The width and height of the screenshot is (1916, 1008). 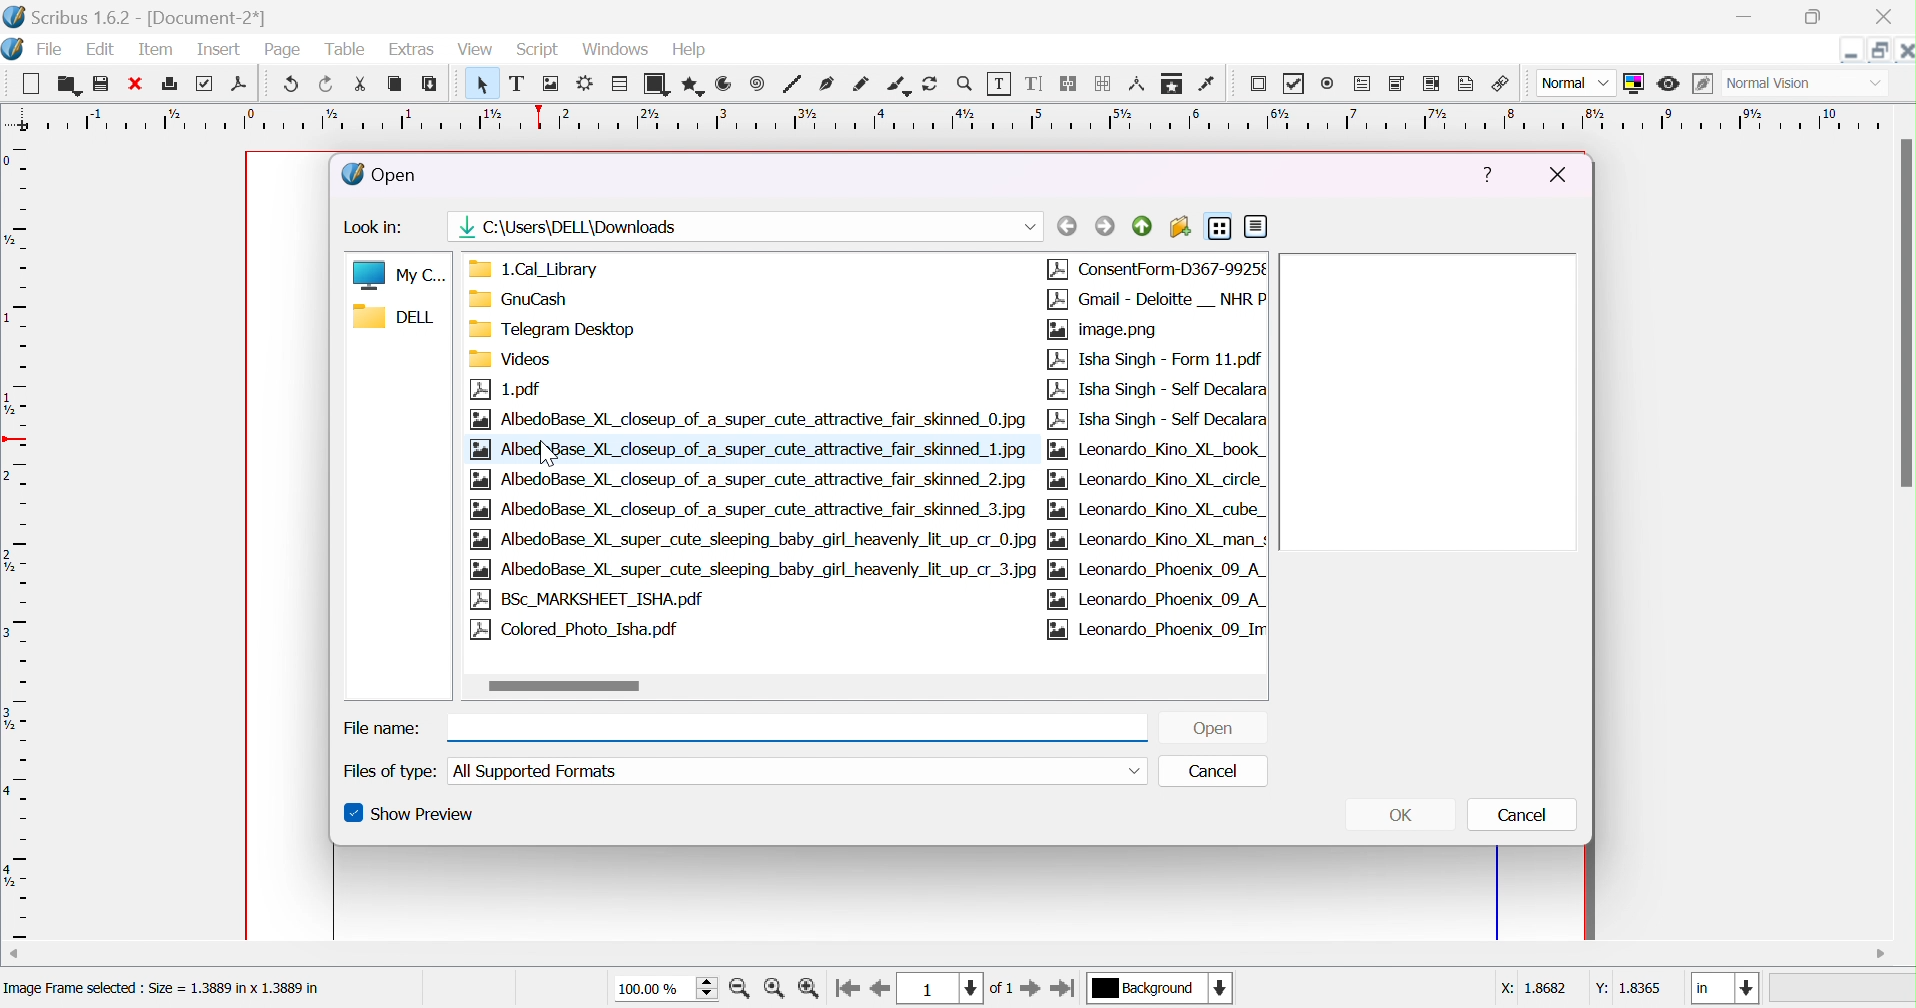 What do you see at coordinates (385, 176) in the screenshot?
I see `open` at bounding box center [385, 176].